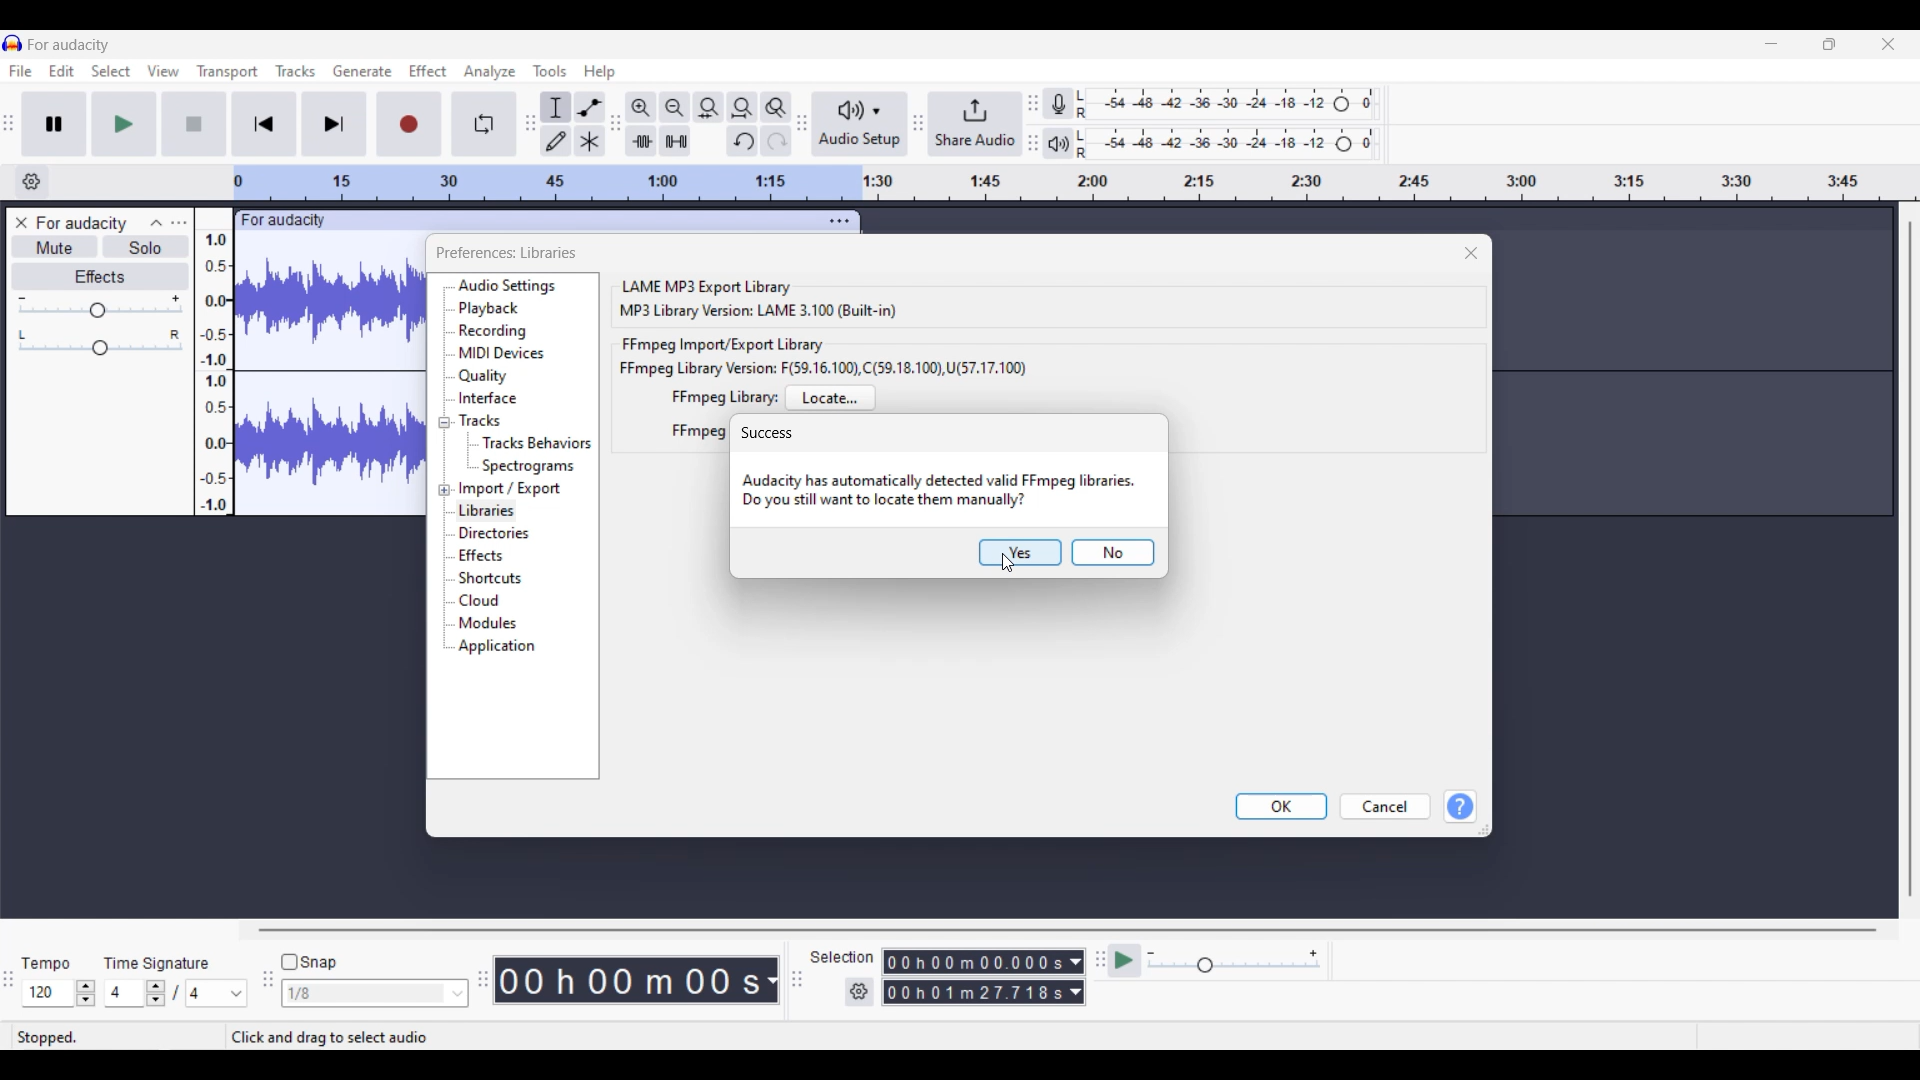 This screenshot has height=1080, width=1920. I want to click on Silence audio selection, so click(675, 141).